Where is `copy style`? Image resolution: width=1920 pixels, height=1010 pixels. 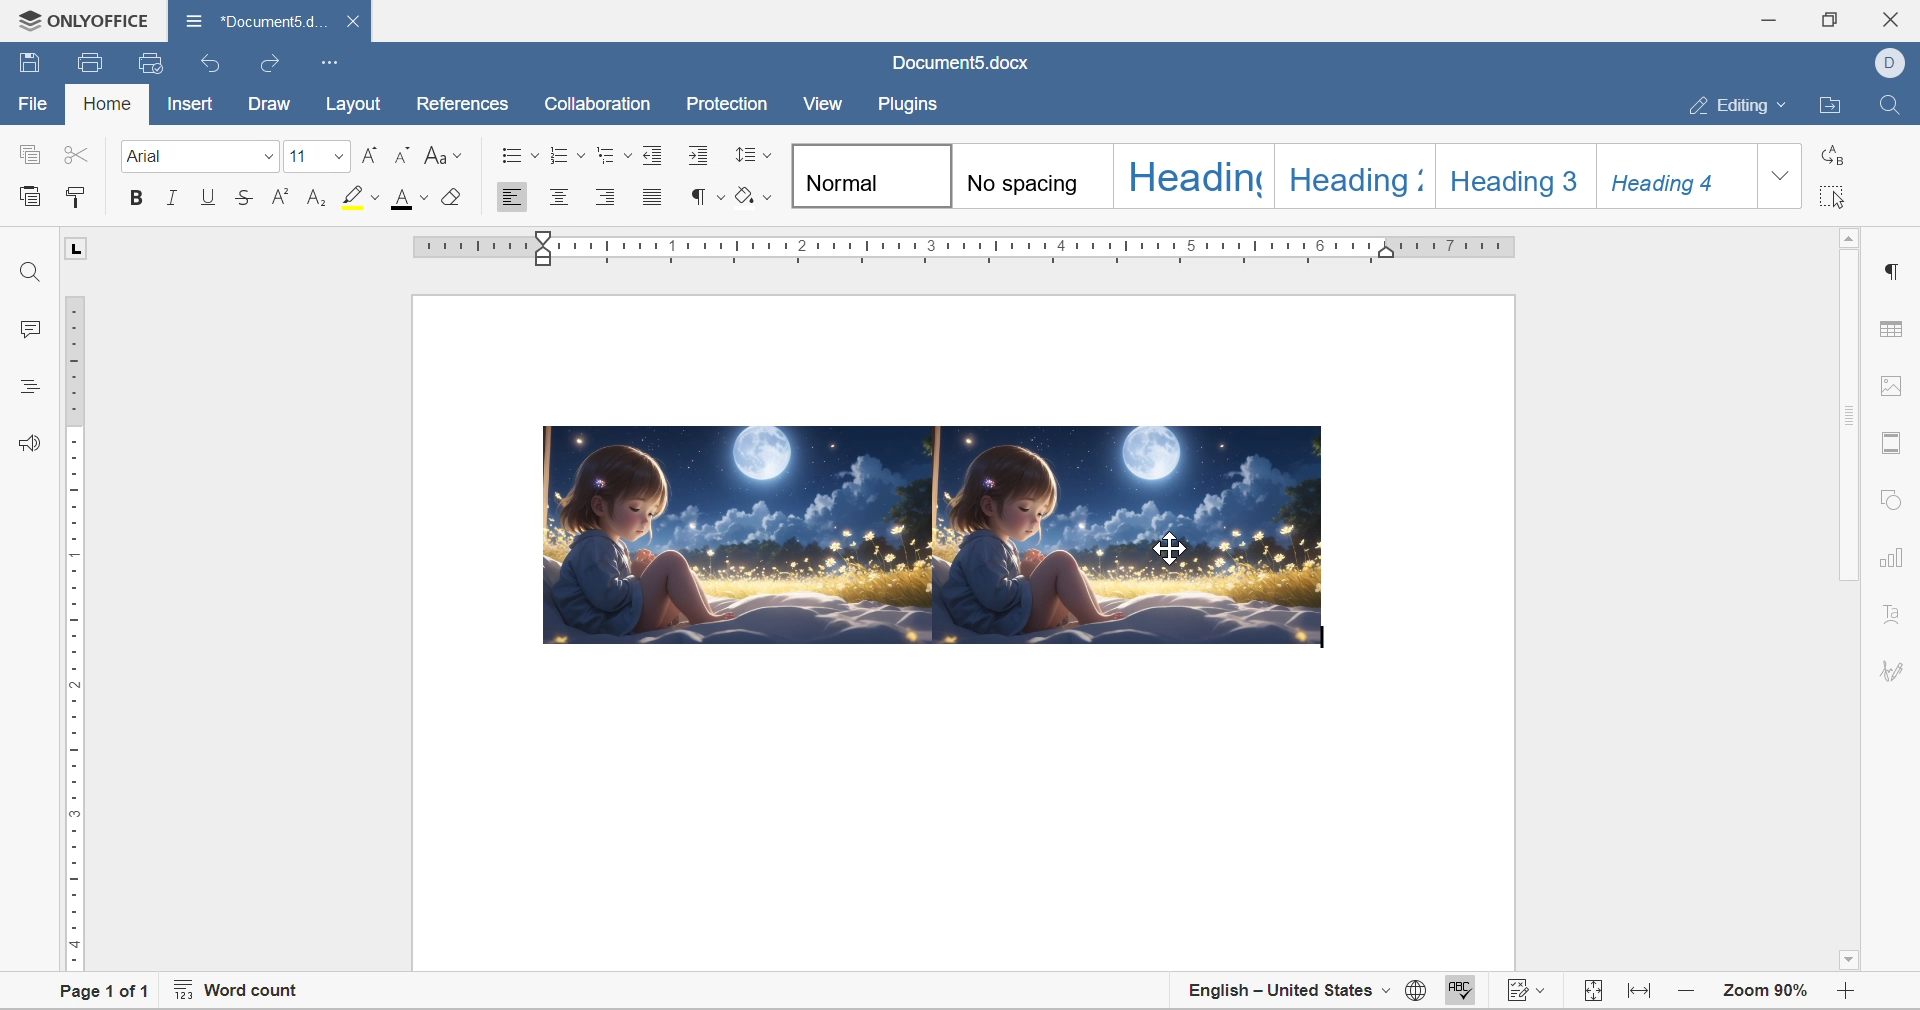 copy style is located at coordinates (76, 196).